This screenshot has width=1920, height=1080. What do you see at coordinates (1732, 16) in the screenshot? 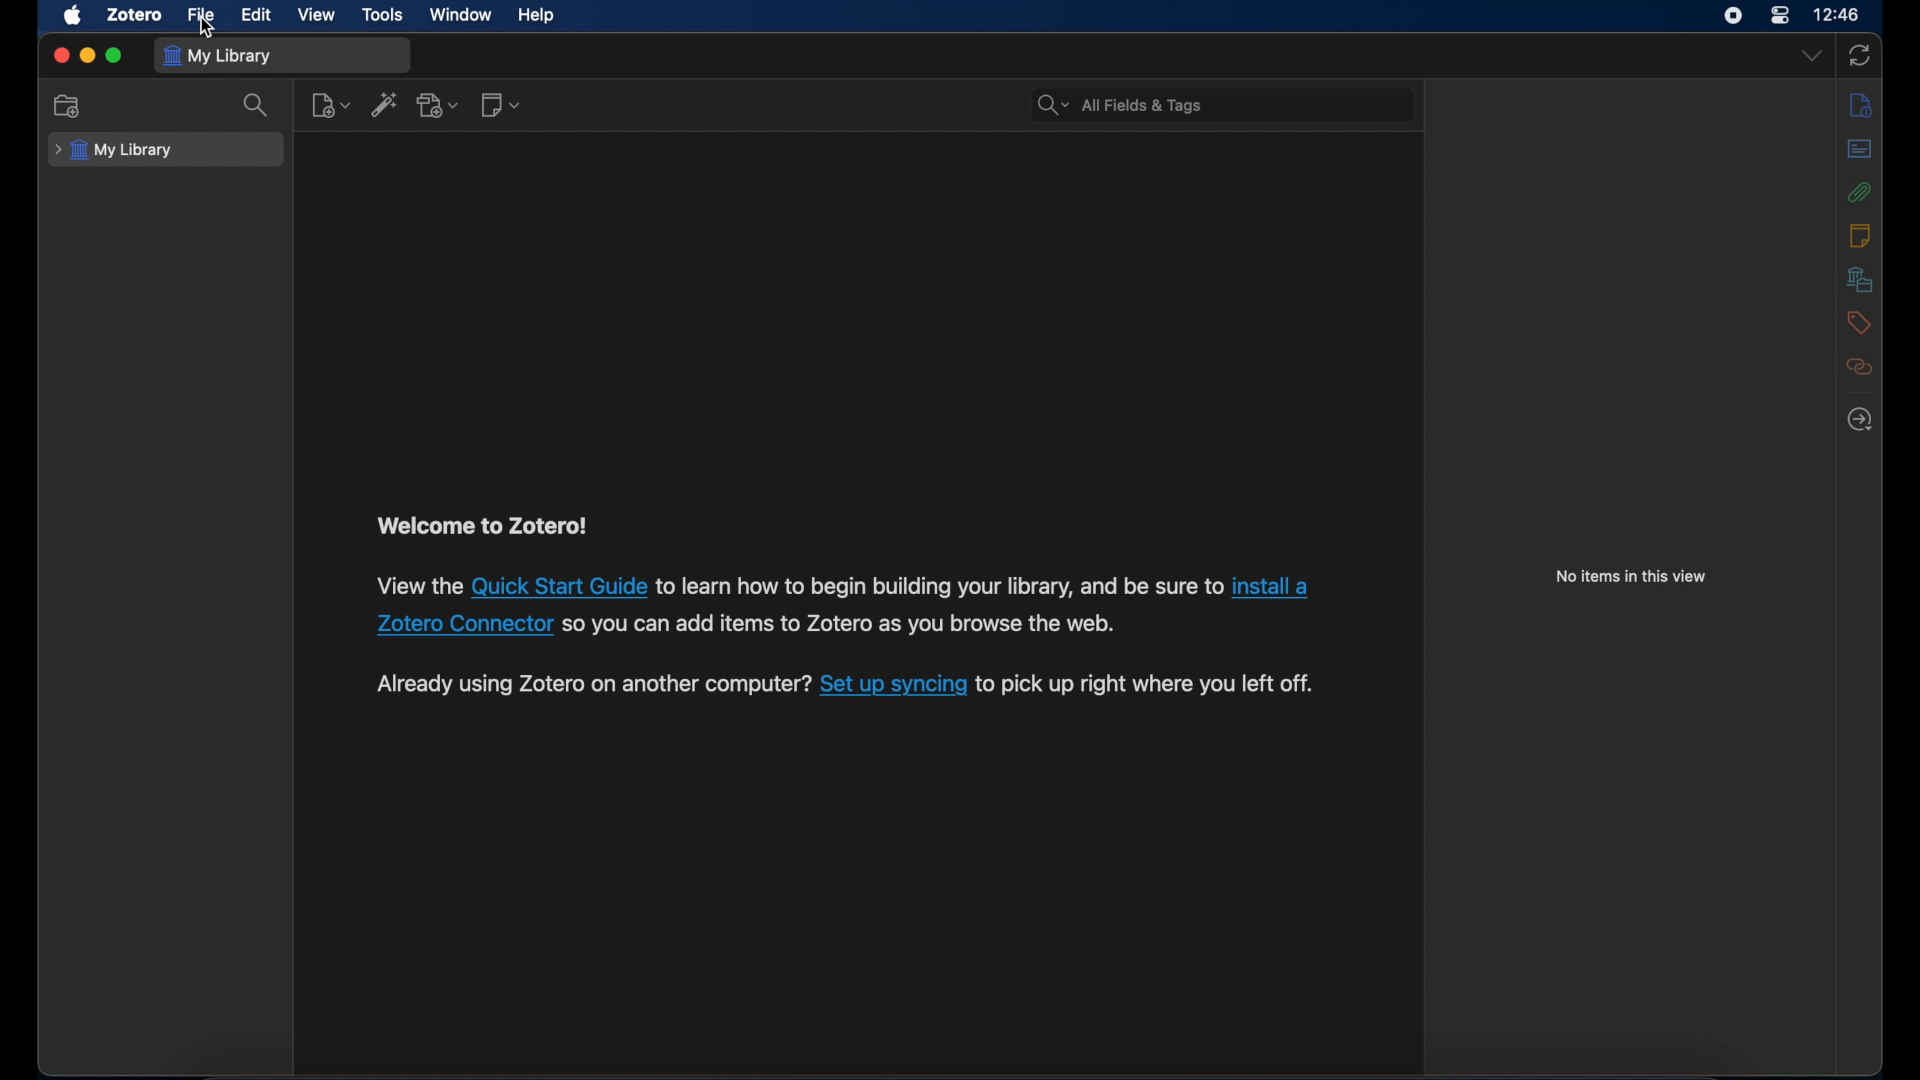
I see `screen recorder ` at bounding box center [1732, 16].